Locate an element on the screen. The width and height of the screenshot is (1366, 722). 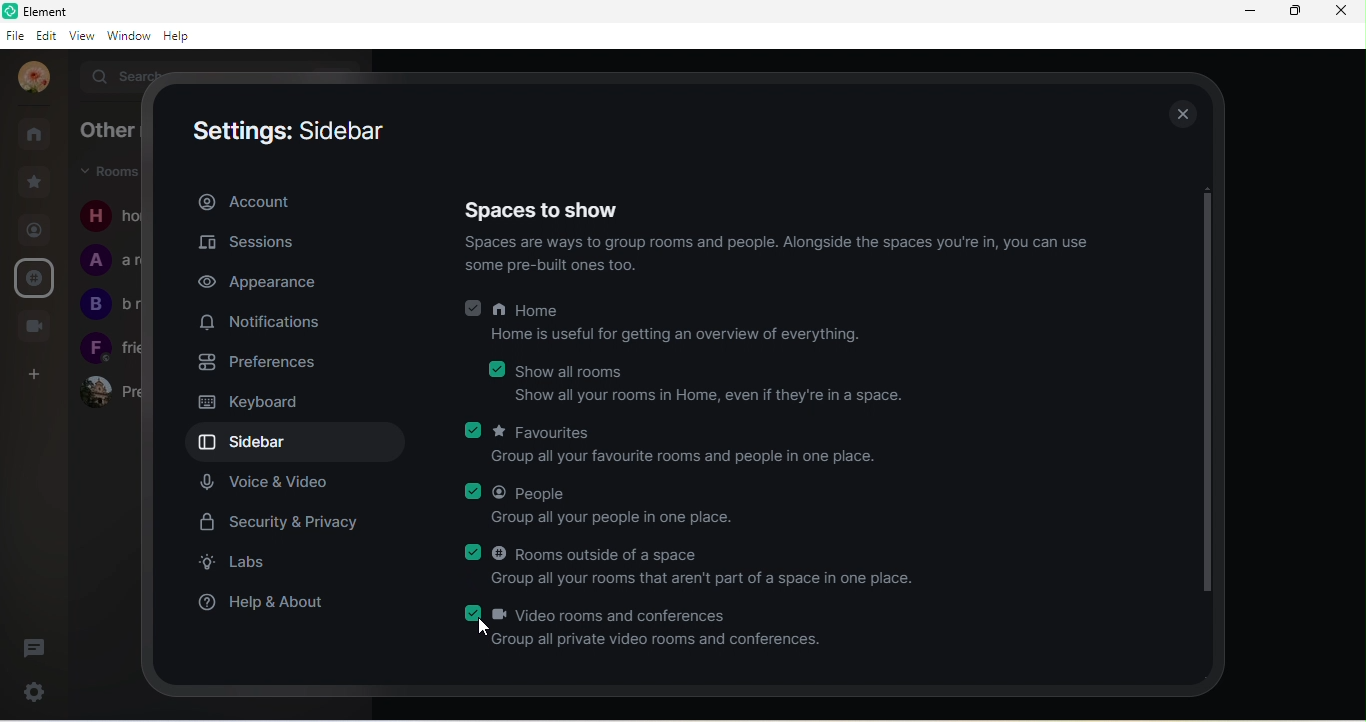
cursor movement is located at coordinates (489, 630).